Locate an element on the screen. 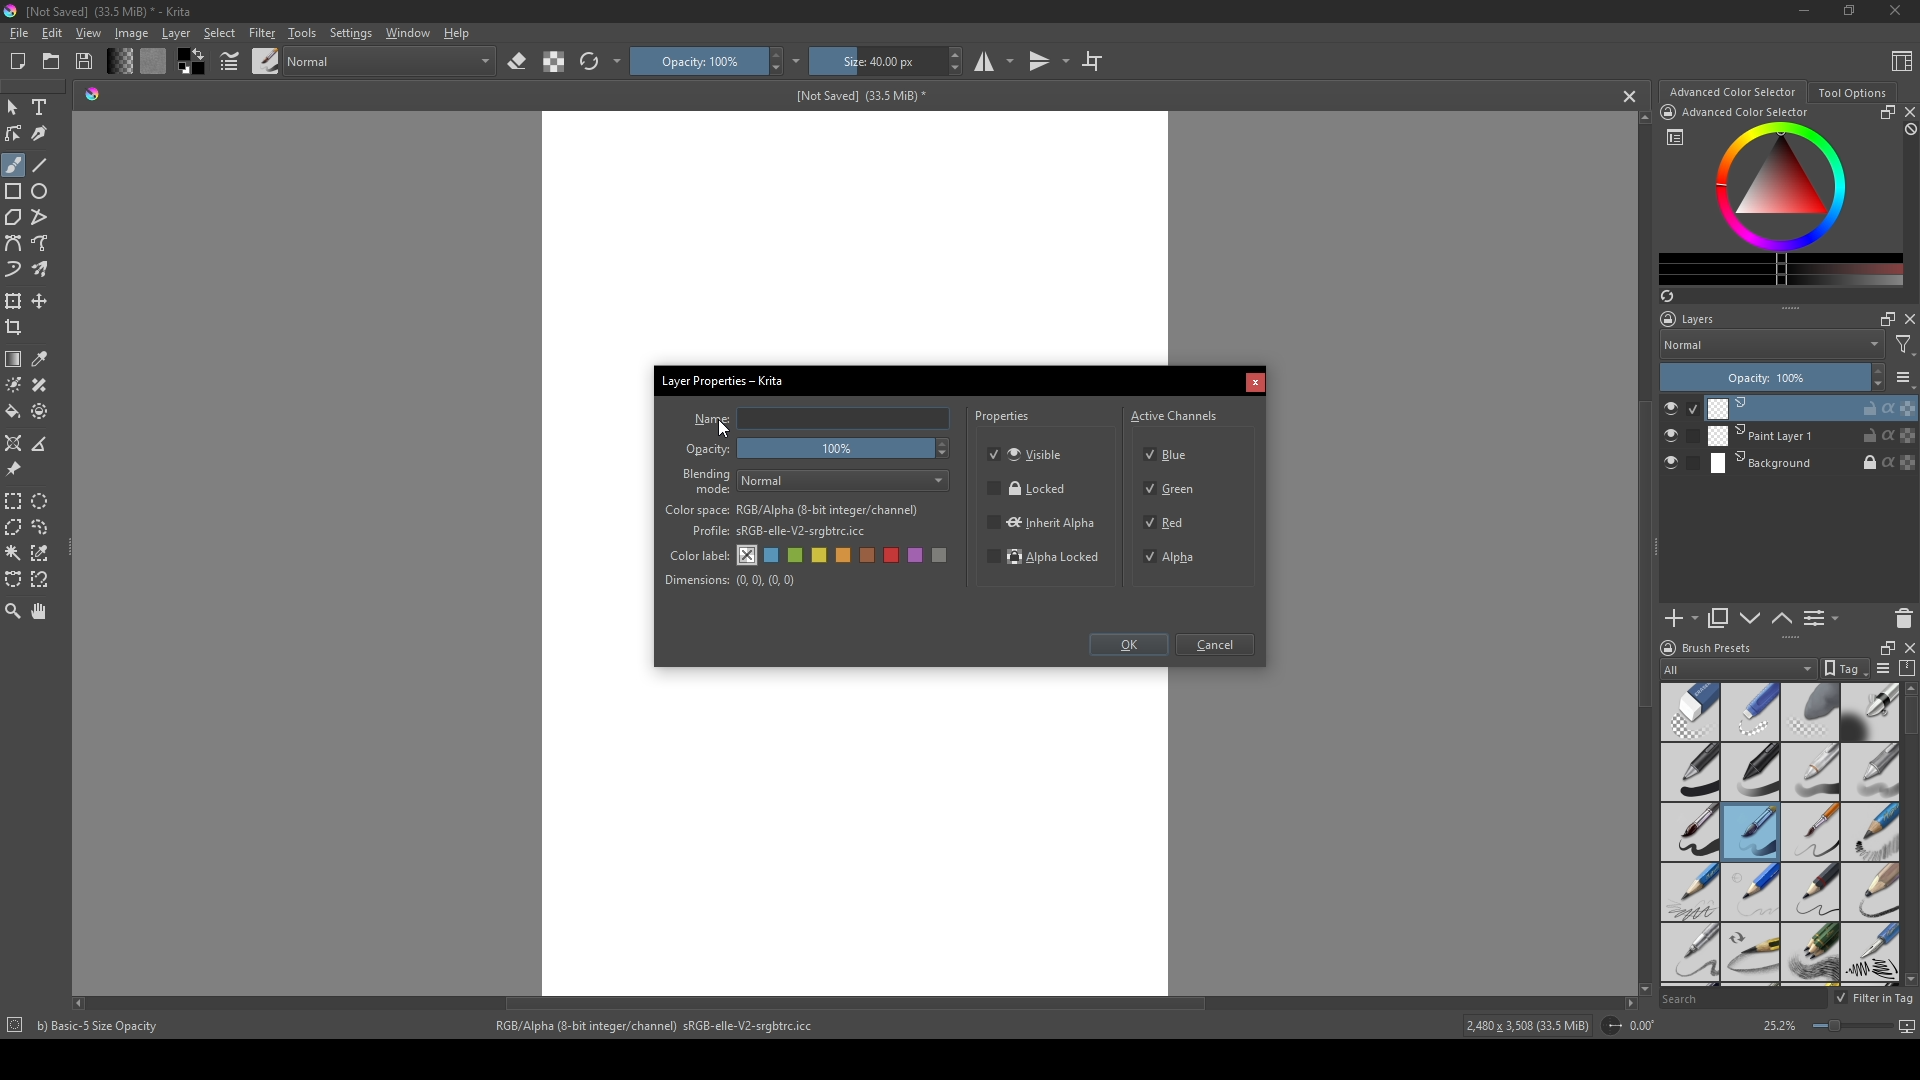  polyline is located at coordinates (42, 217).